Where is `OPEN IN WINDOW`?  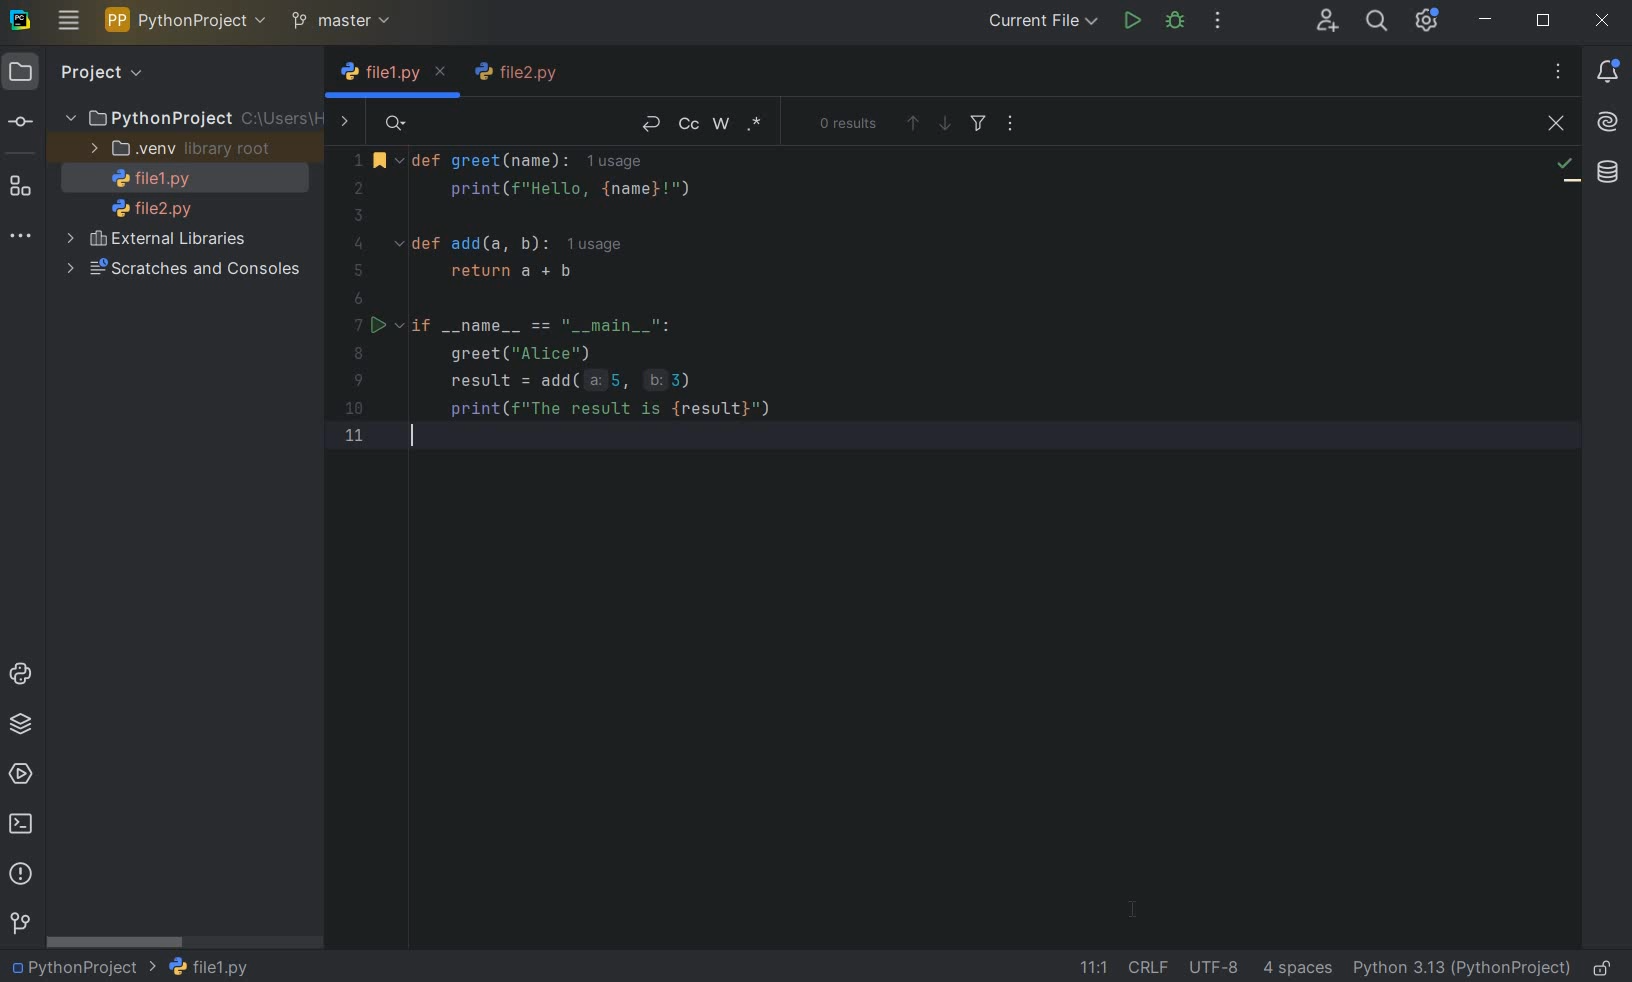 OPEN IN WINDOW is located at coordinates (1010, 122).